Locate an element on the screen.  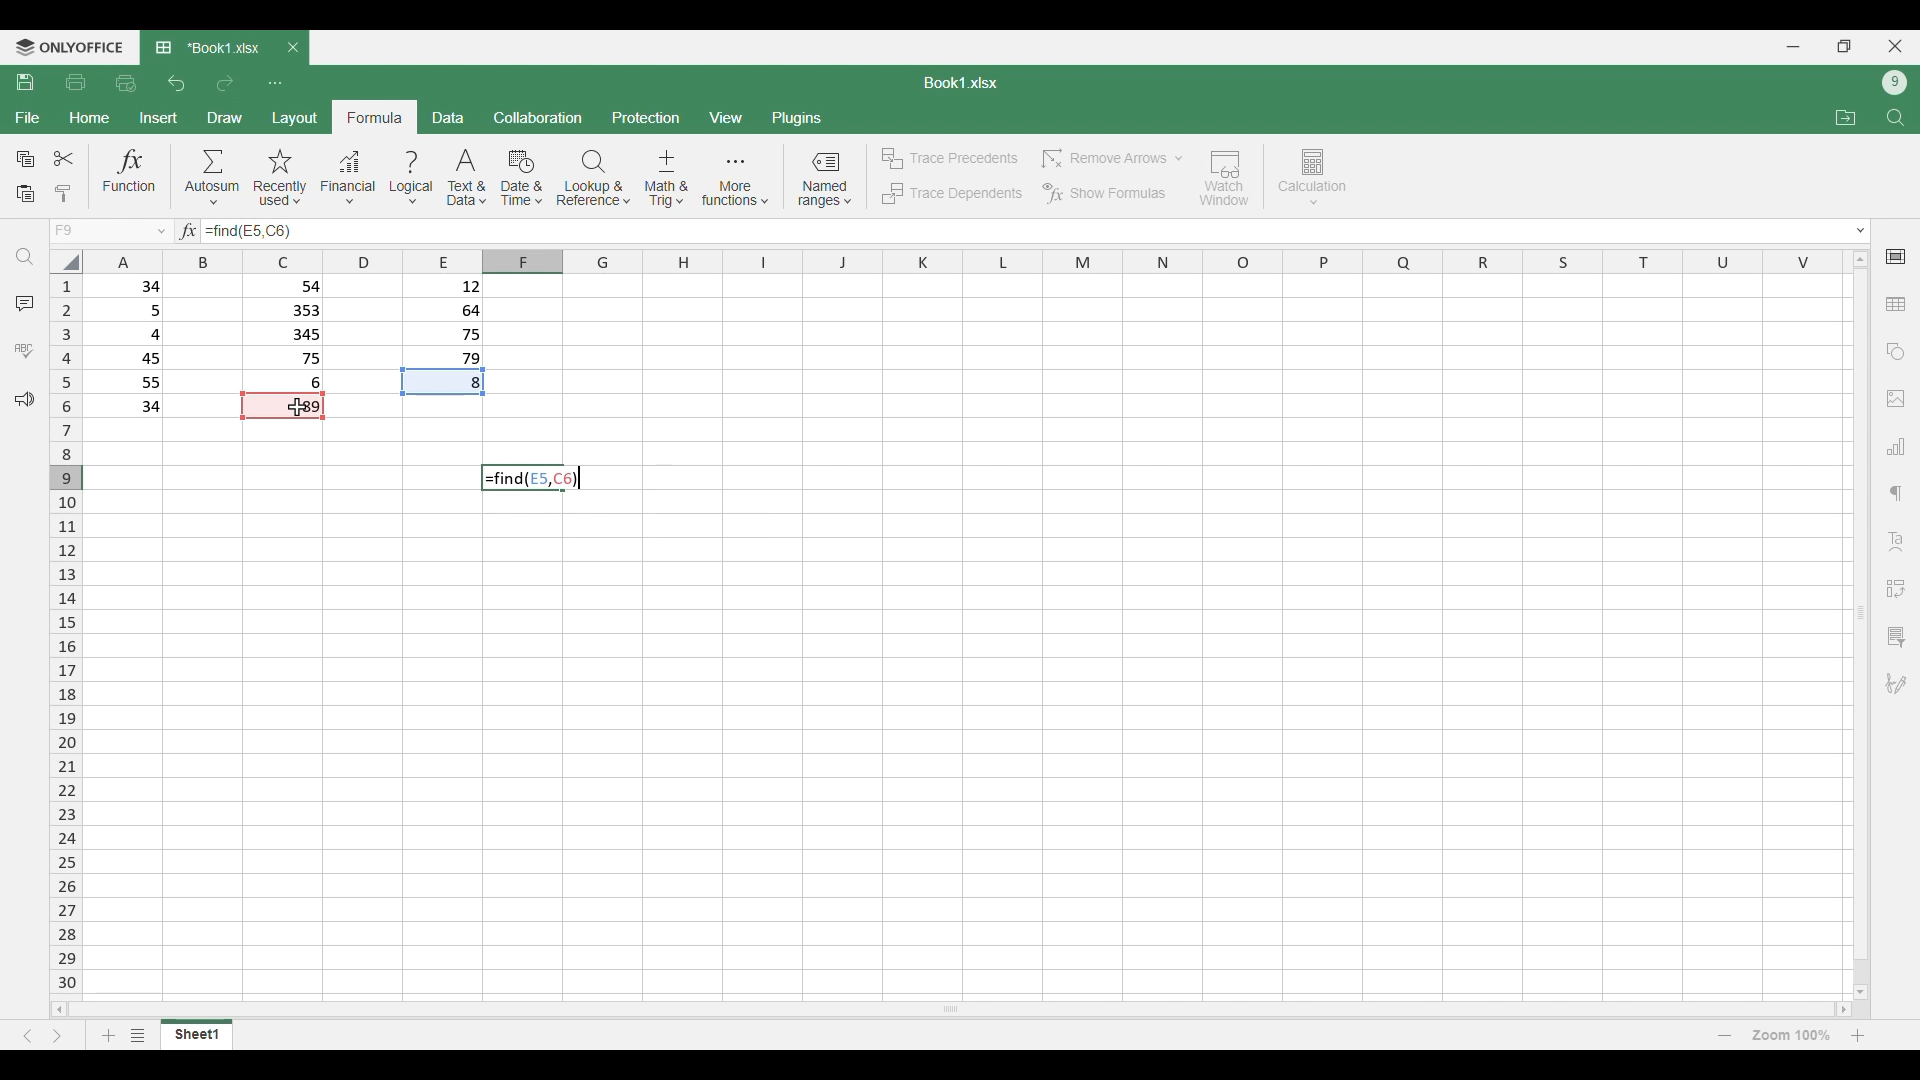
Minimize is located at coordinates (1793, 47).